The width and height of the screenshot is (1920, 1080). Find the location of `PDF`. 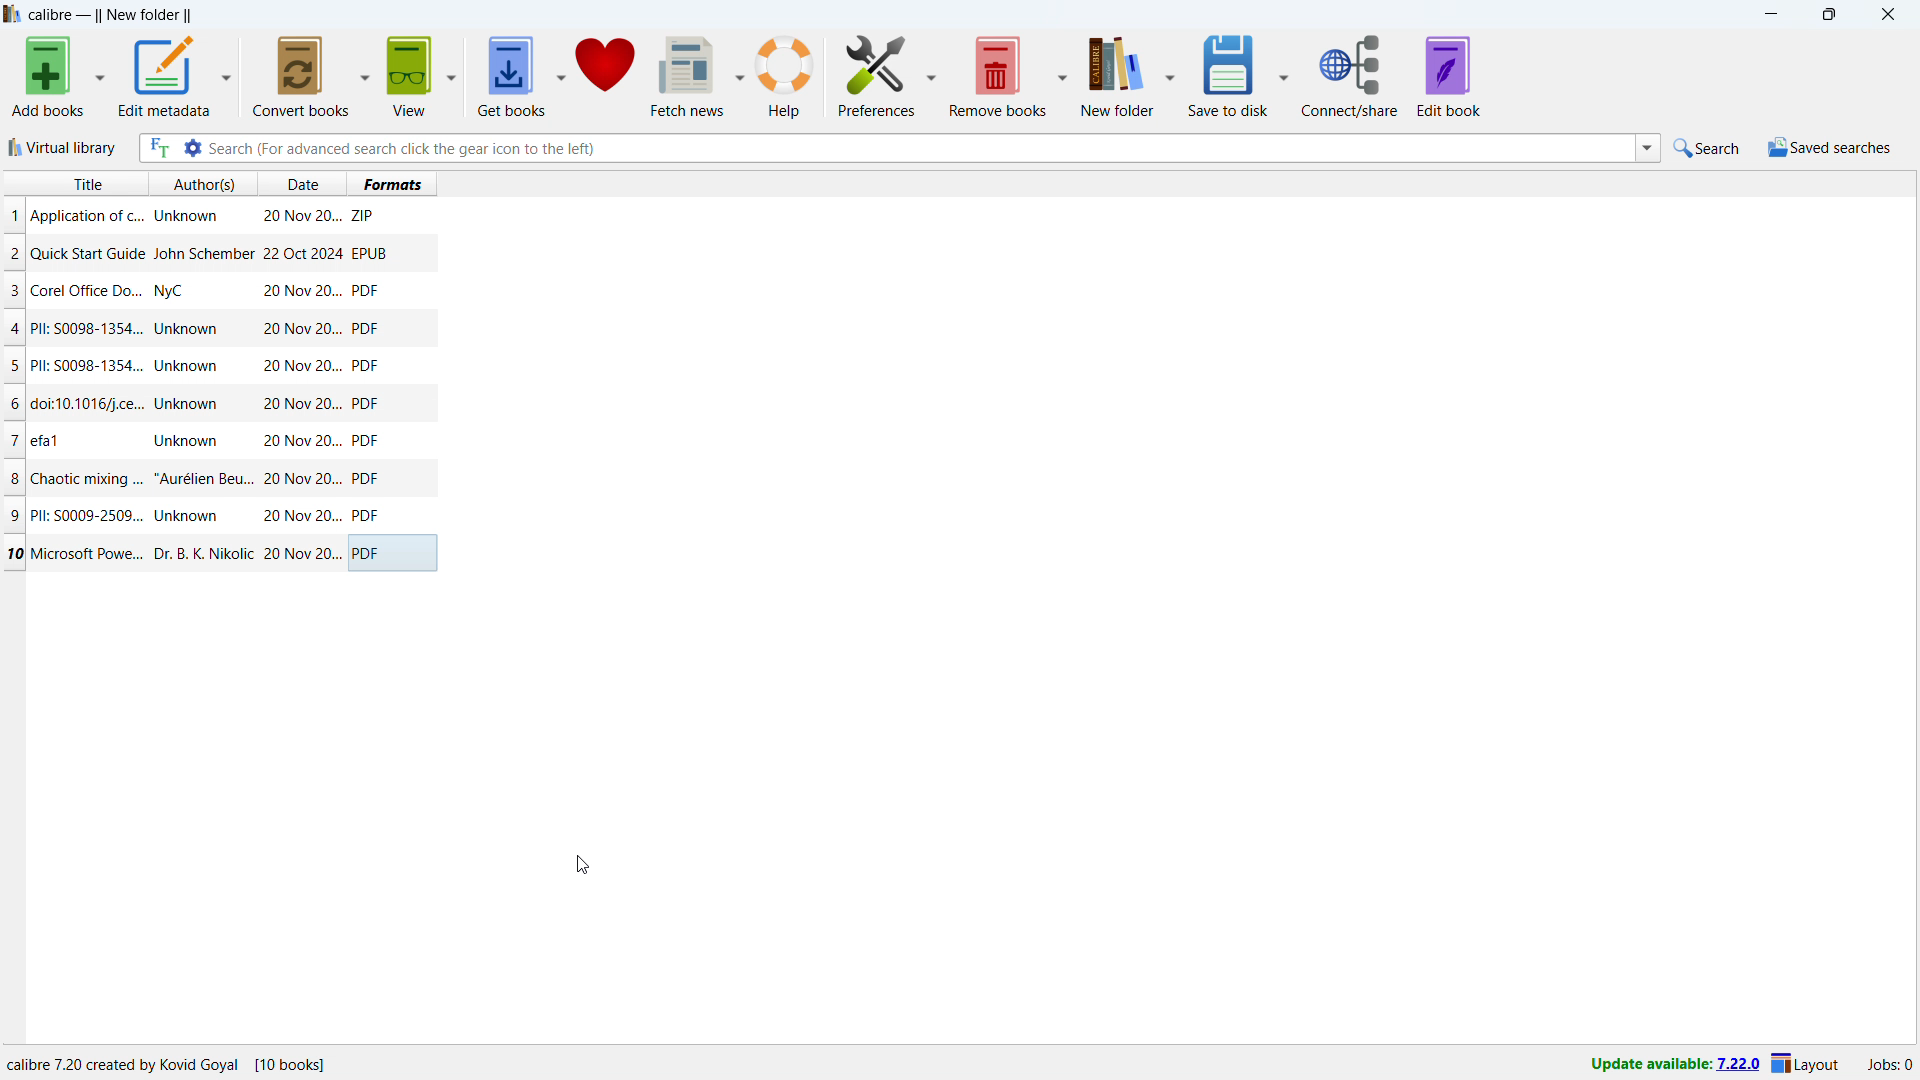

PDF is located at coordinates (368, 292).